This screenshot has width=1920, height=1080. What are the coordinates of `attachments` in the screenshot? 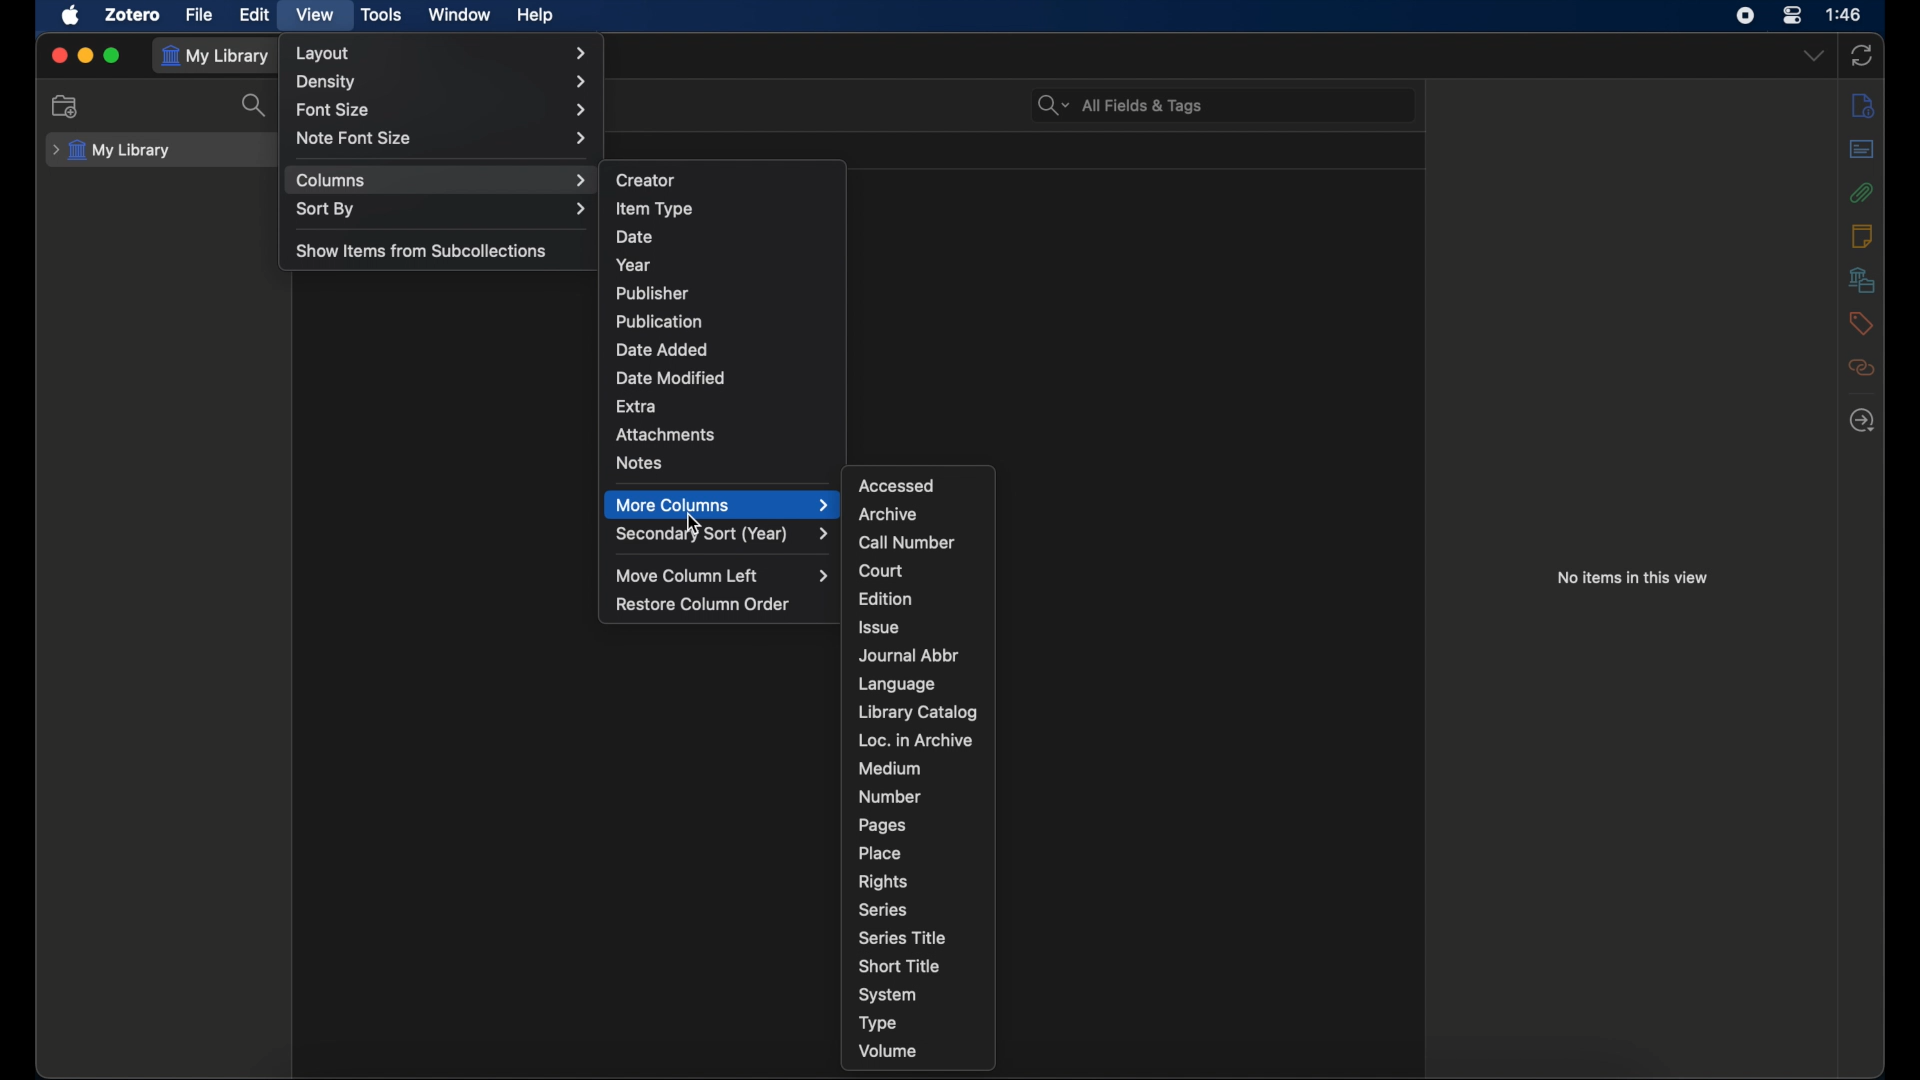 It's located at (1860, 192).